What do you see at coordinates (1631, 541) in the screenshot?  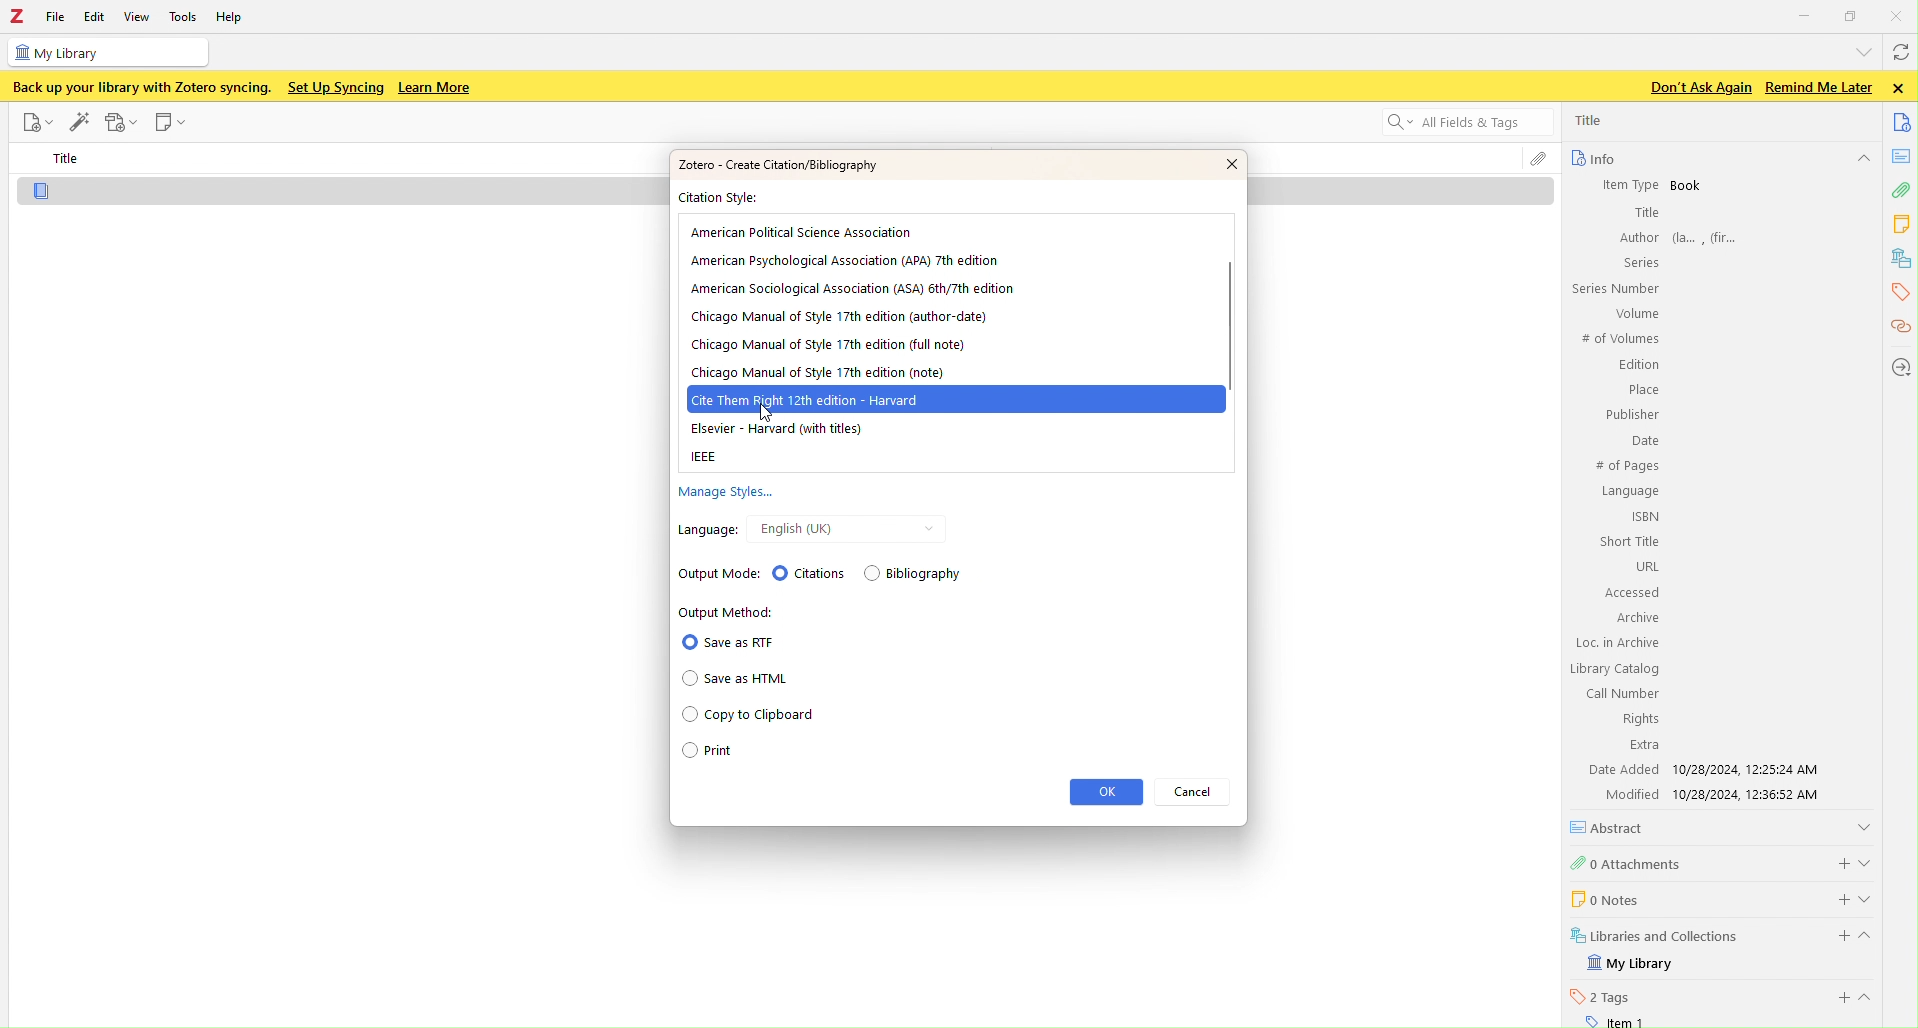 I see `Short Title` at bounding box center [1631, 541].